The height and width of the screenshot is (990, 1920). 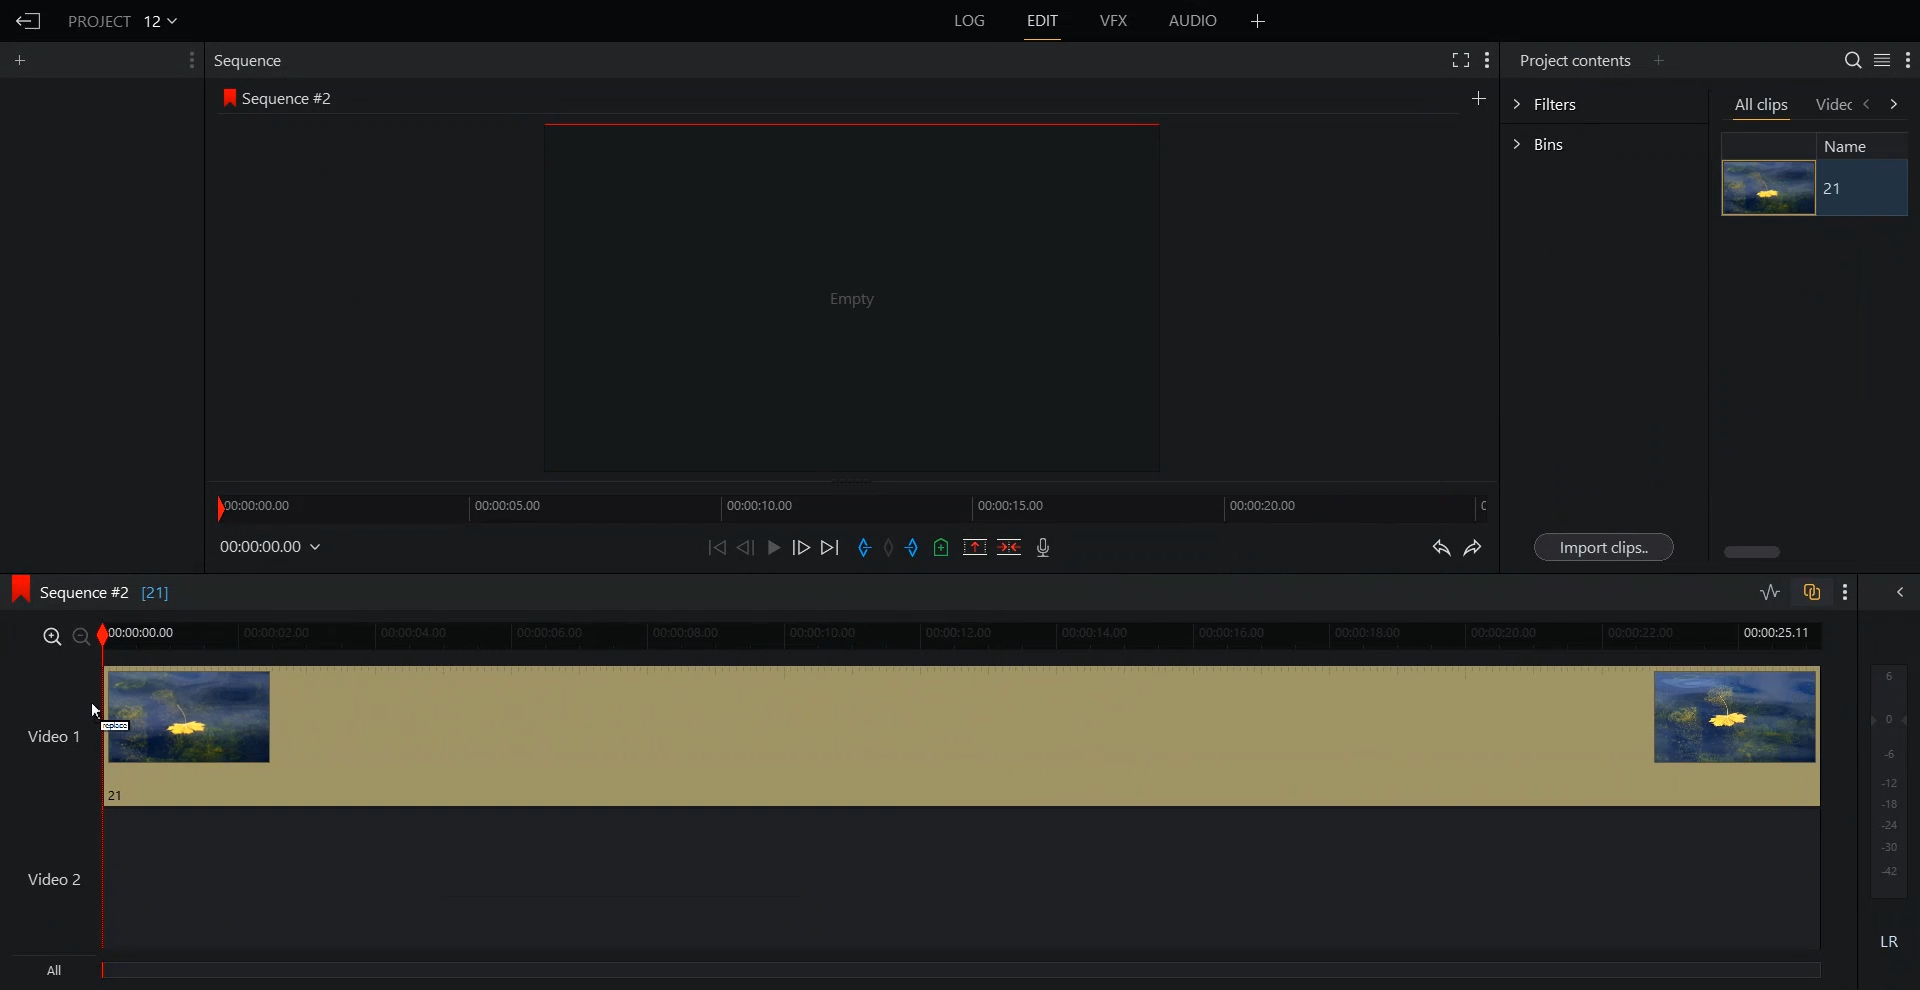 What do you see at coordinates (1890, 937) in the screenshot?
I see `LR` at bounding box center [1890, 937].